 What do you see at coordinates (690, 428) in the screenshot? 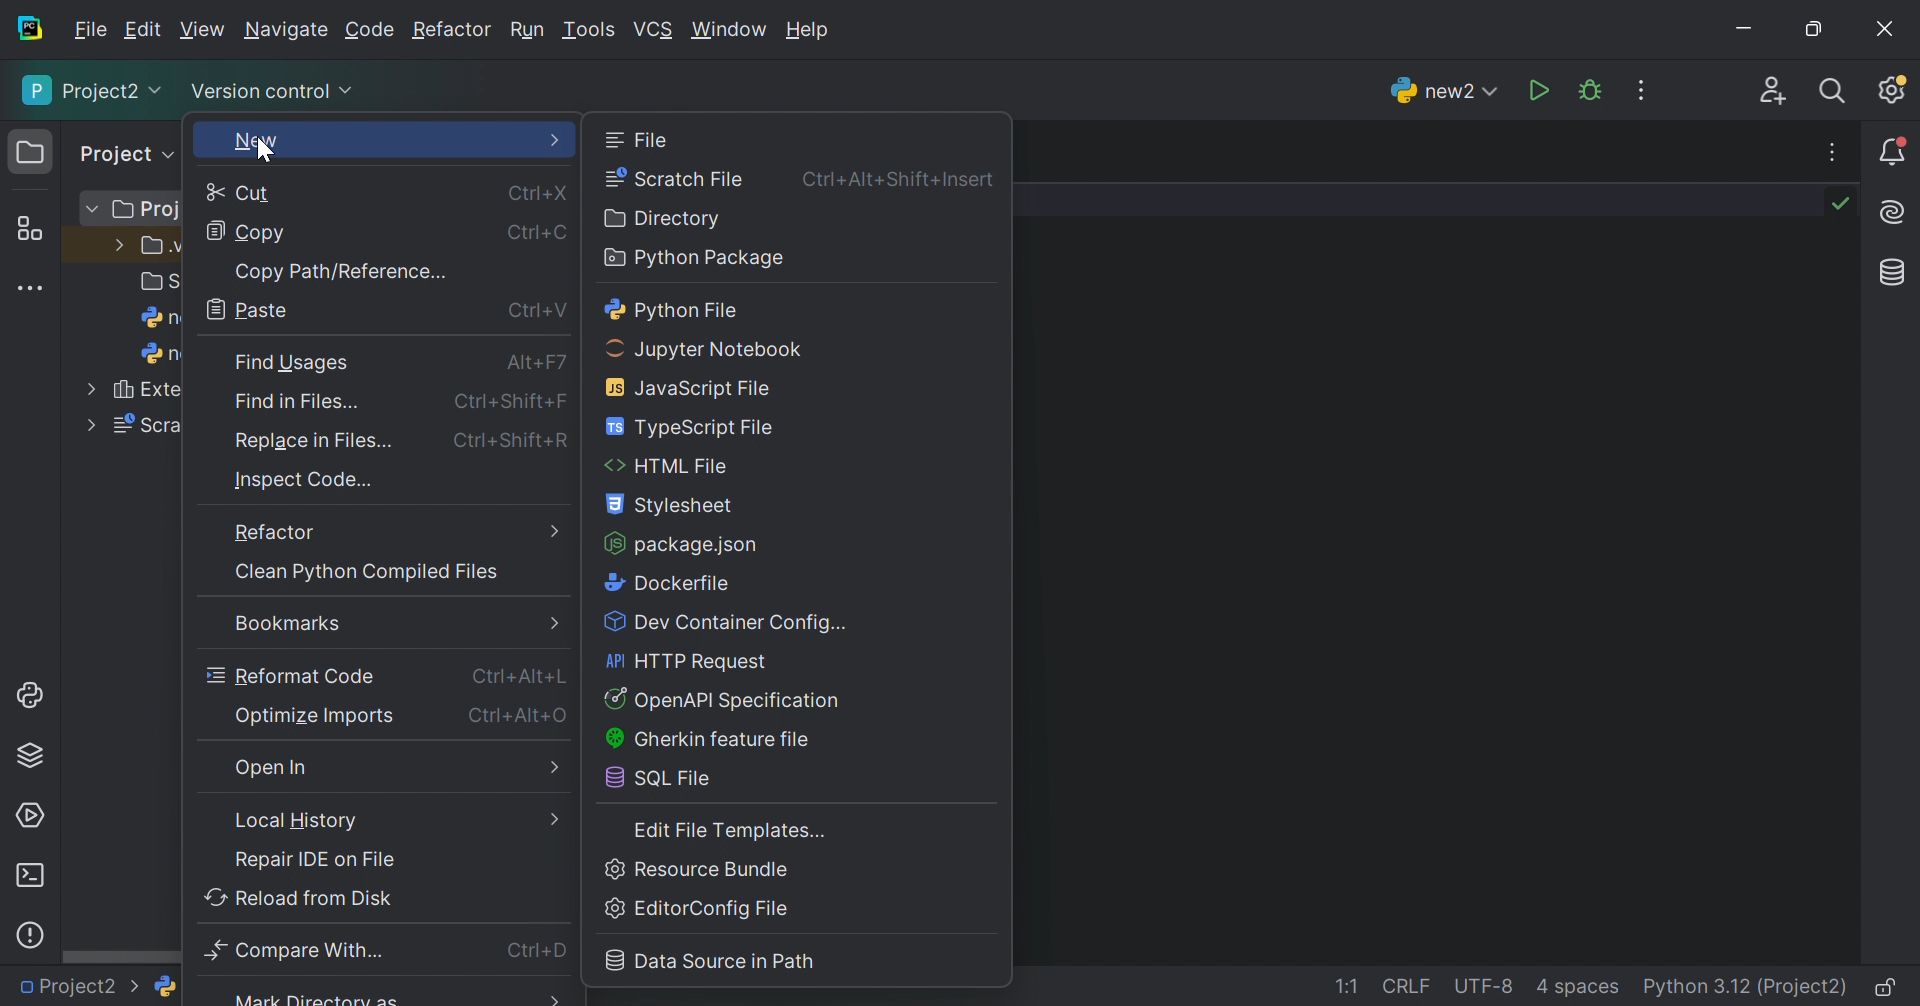
I see `TypeScript file` at bounding box center [690, 428].